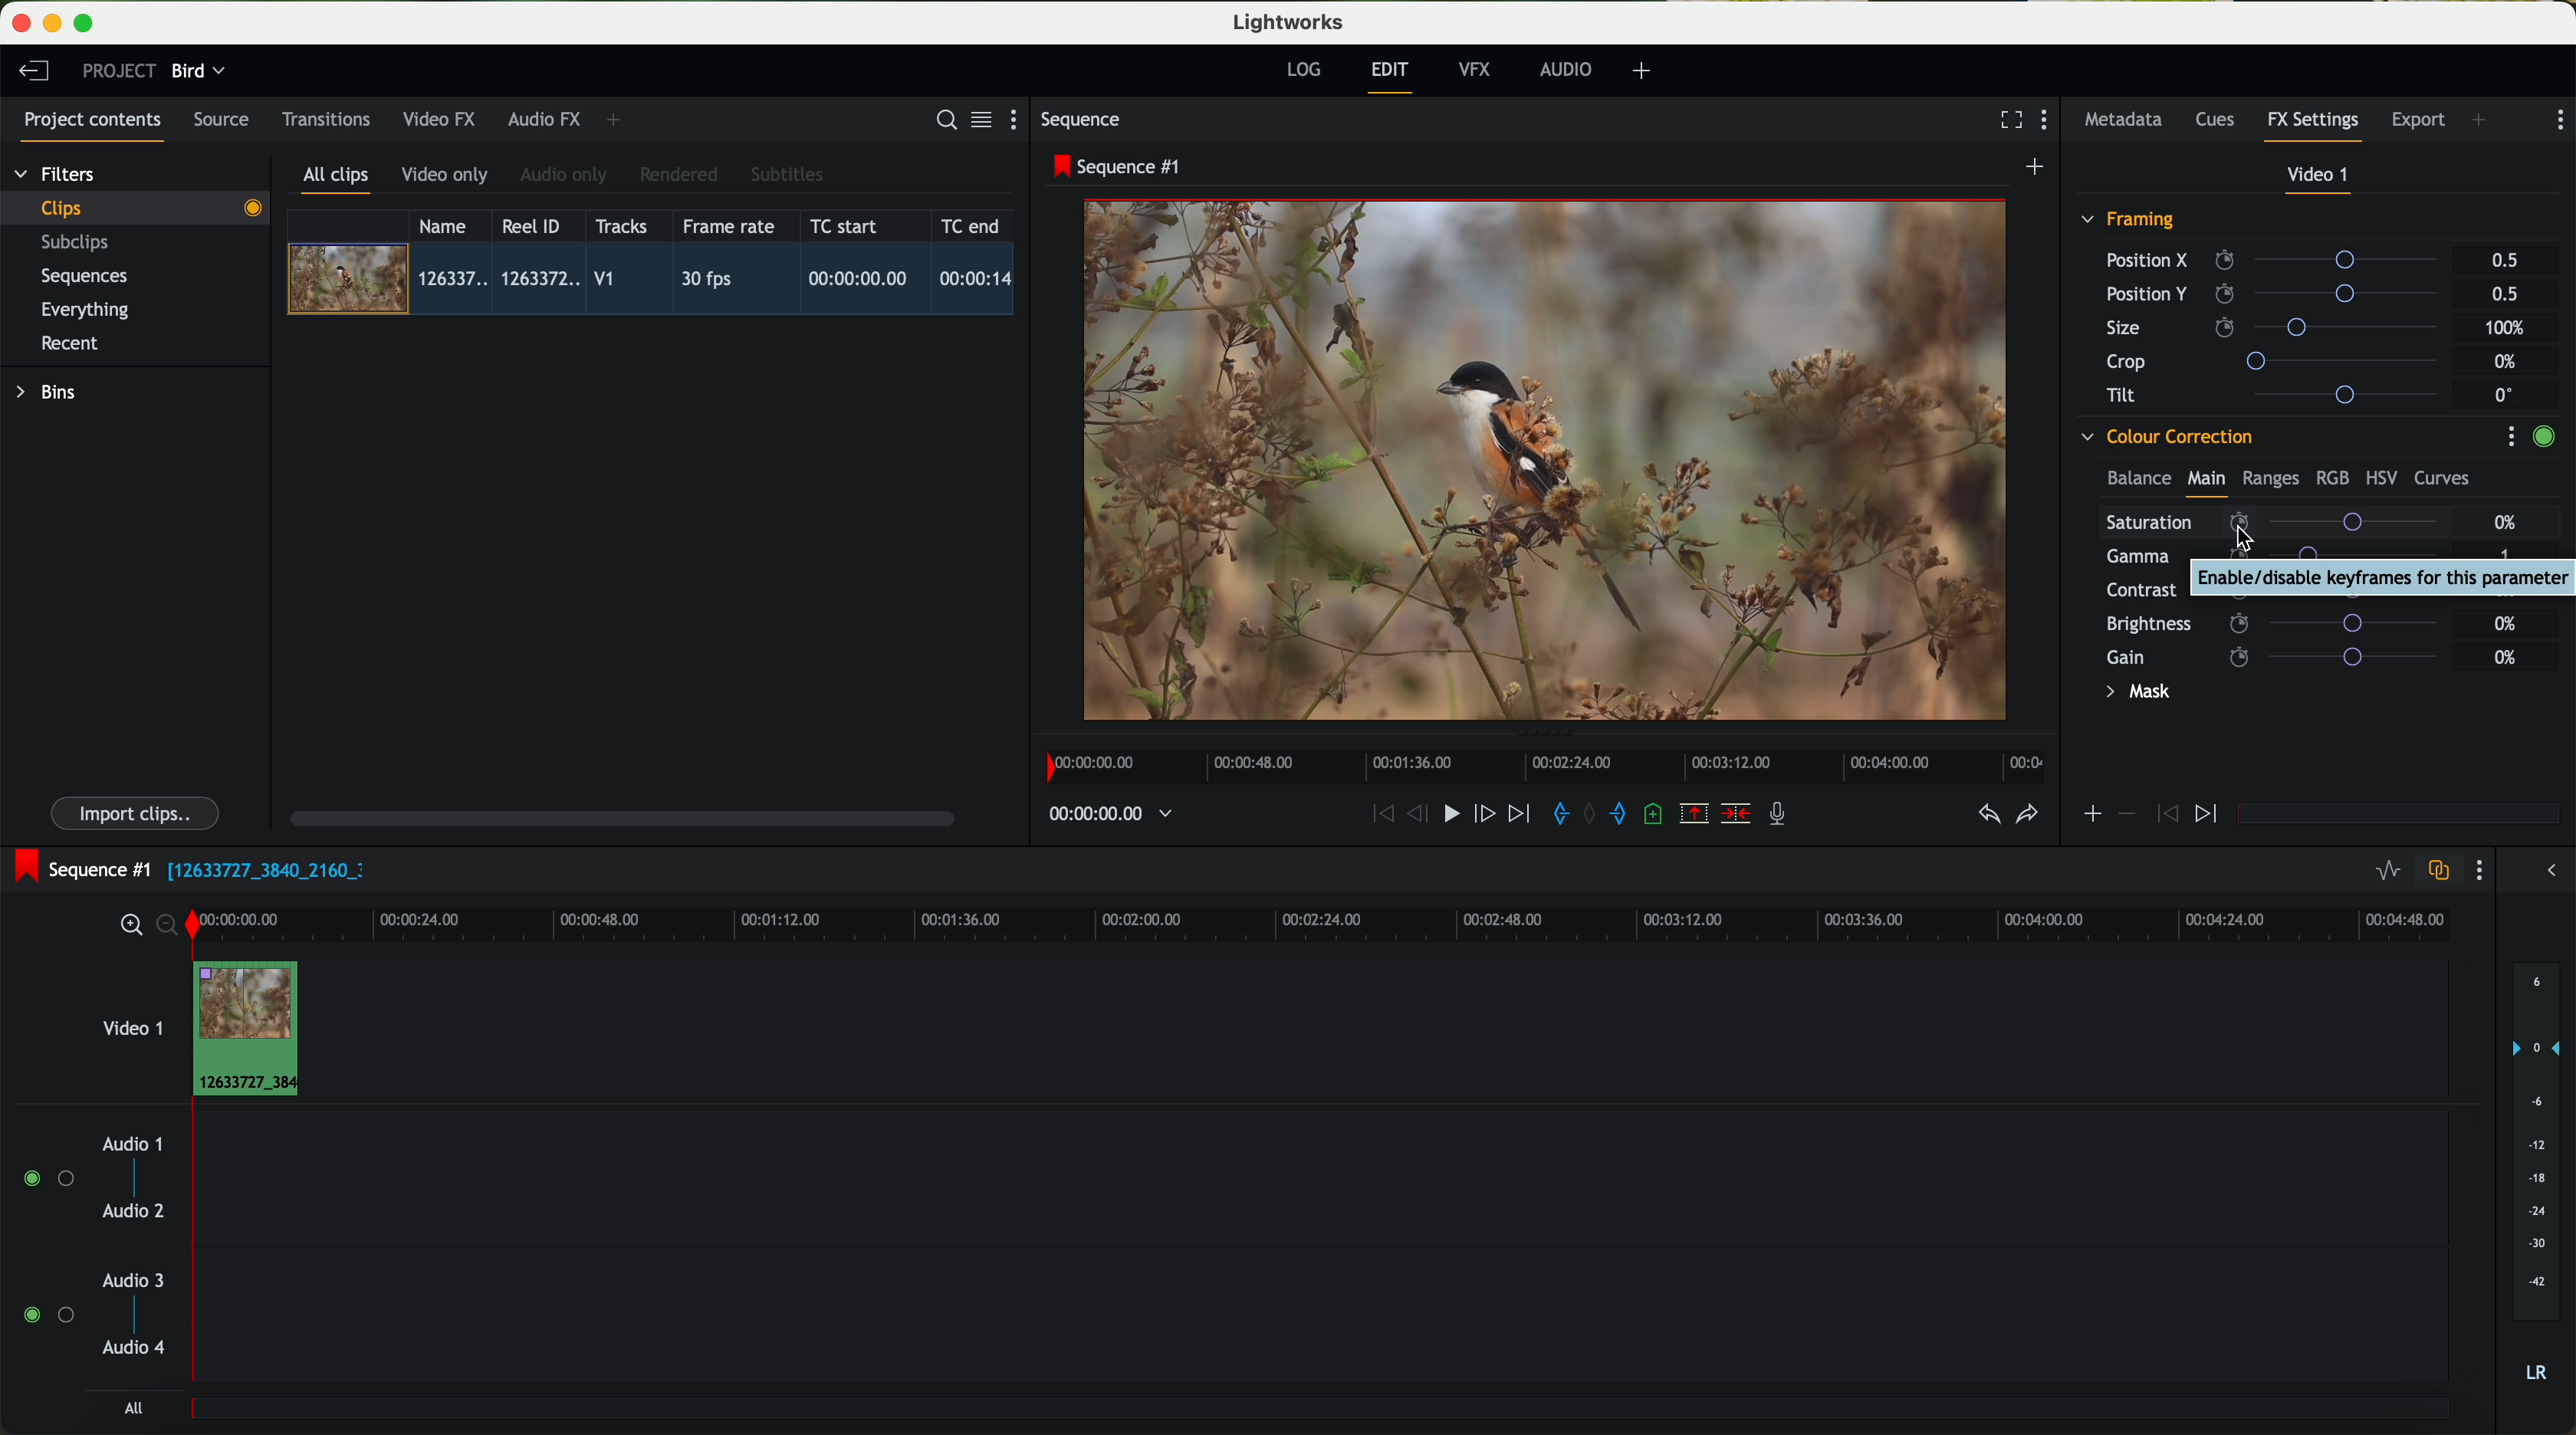 Image resolution: width=2576 pixels, height=1435 pixels. What do you see at coordinates (119, 70) in the screenshot?
I see `project` at bounding box center [119, 70].